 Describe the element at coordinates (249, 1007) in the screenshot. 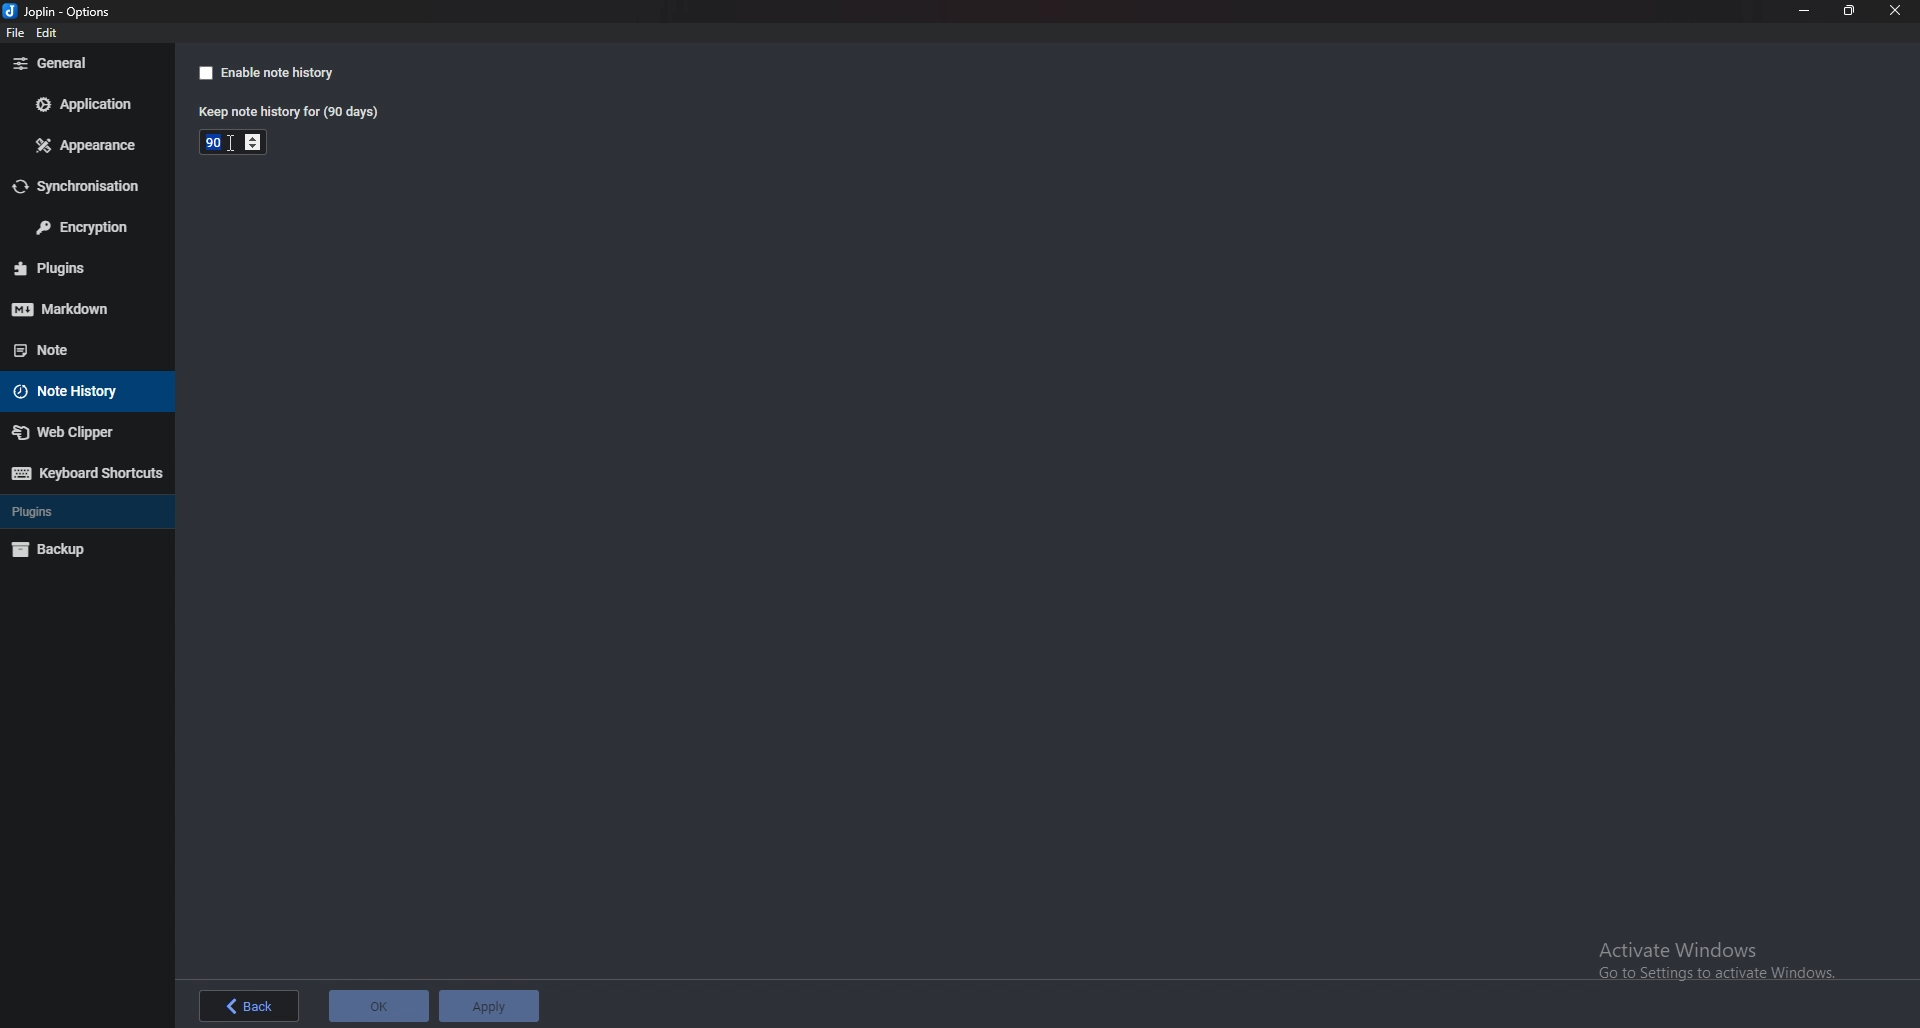

I see `back` at that location.